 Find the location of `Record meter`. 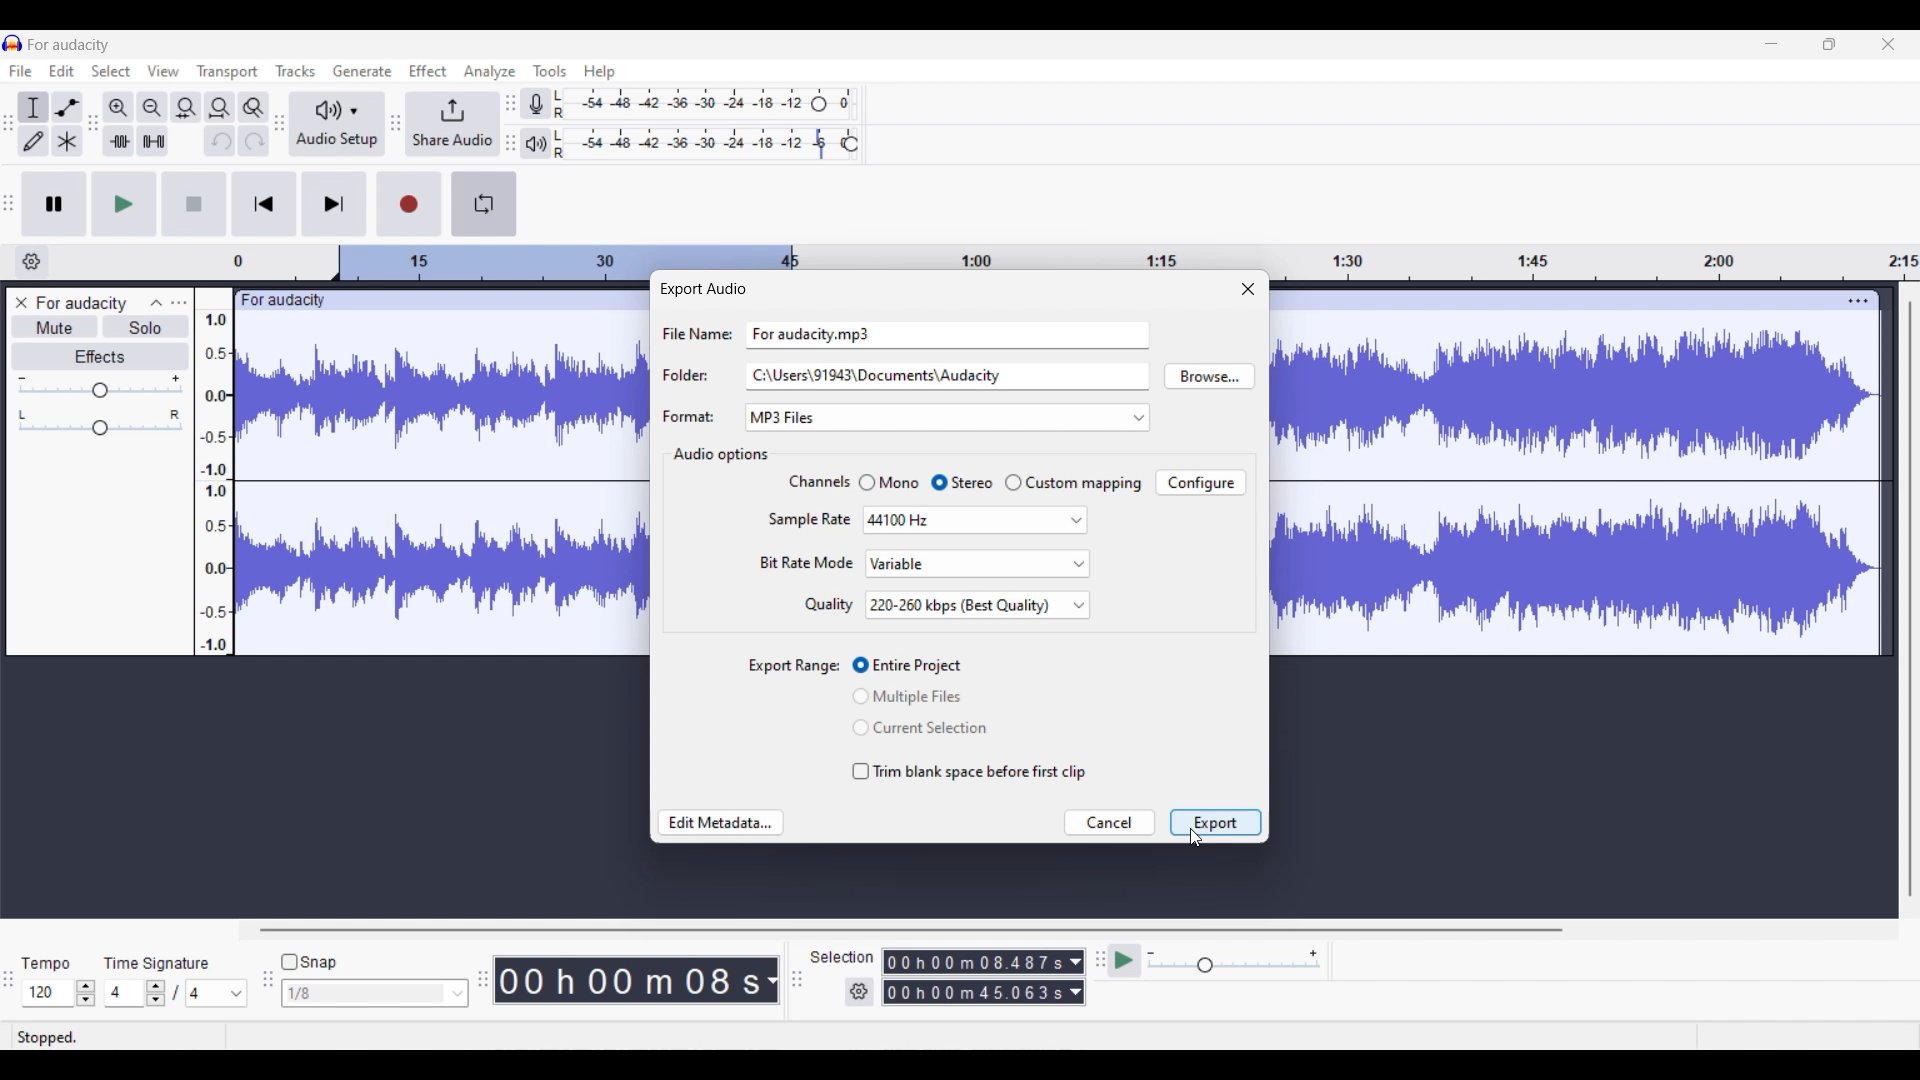

Record meter is located at coordinates (537, 104).